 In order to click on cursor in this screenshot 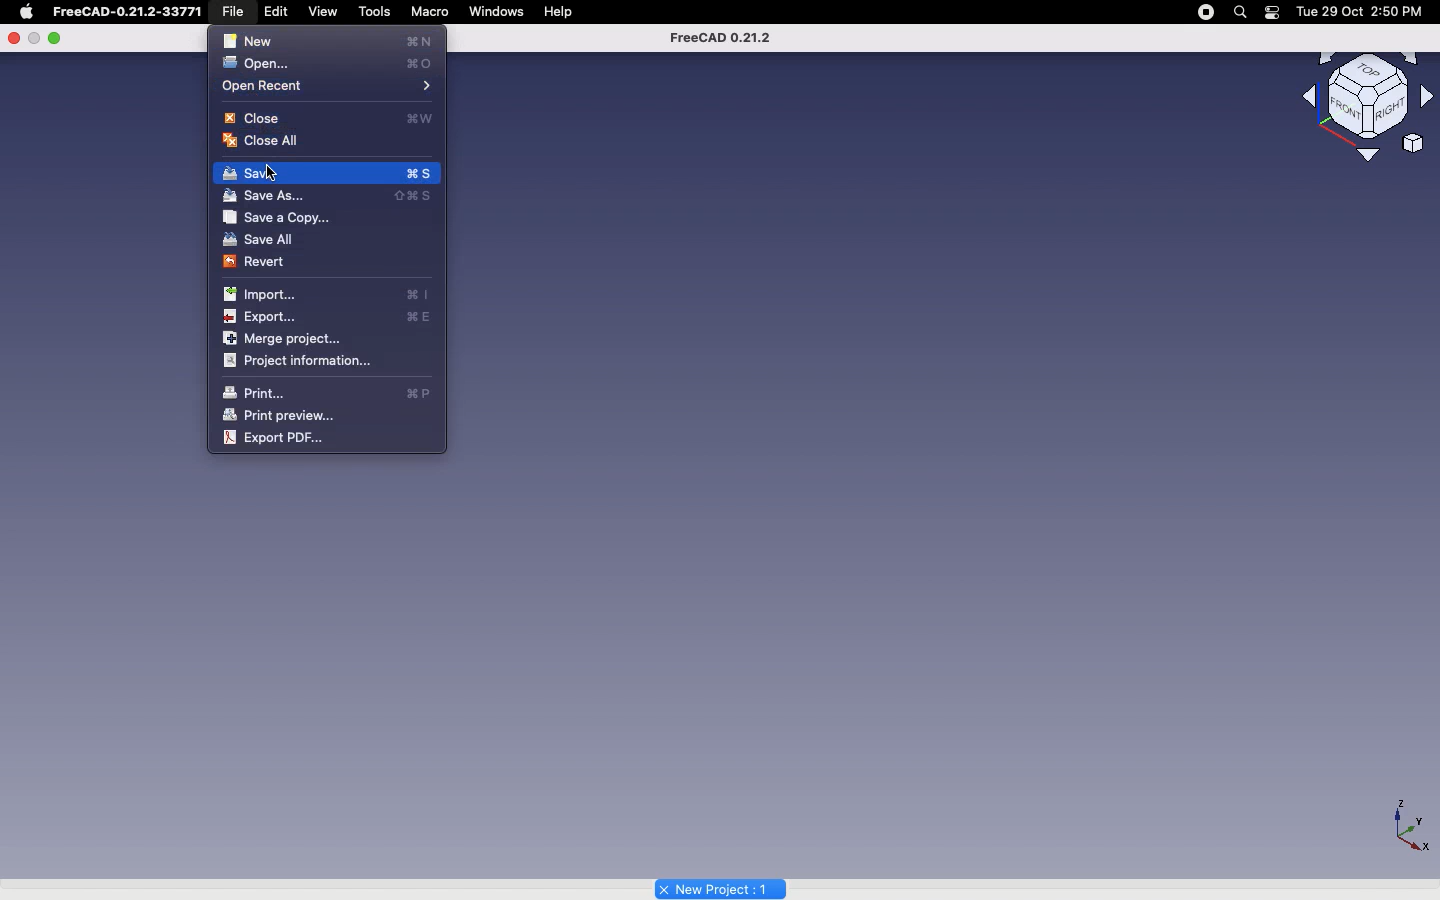, I will do `click(280, 177)`.